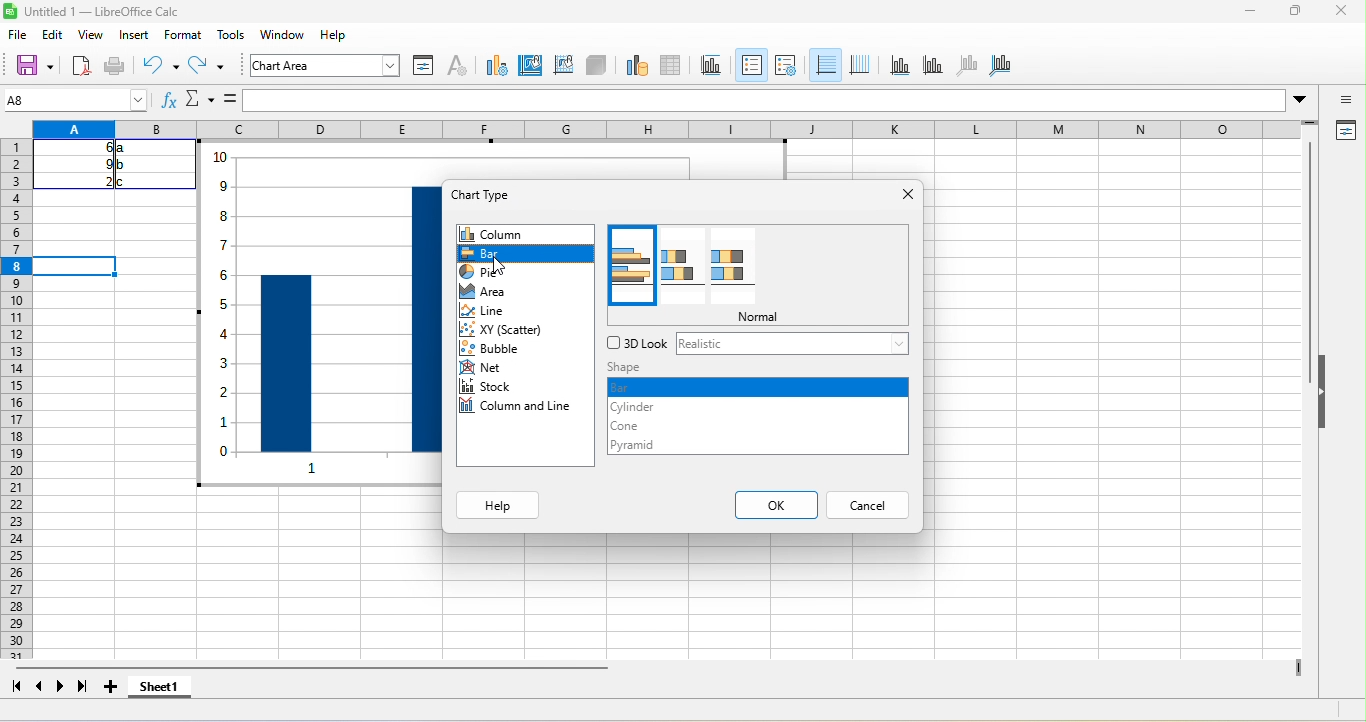 This screenshot has width=1366, height=722. I want to click on legend, so click(860, 64).